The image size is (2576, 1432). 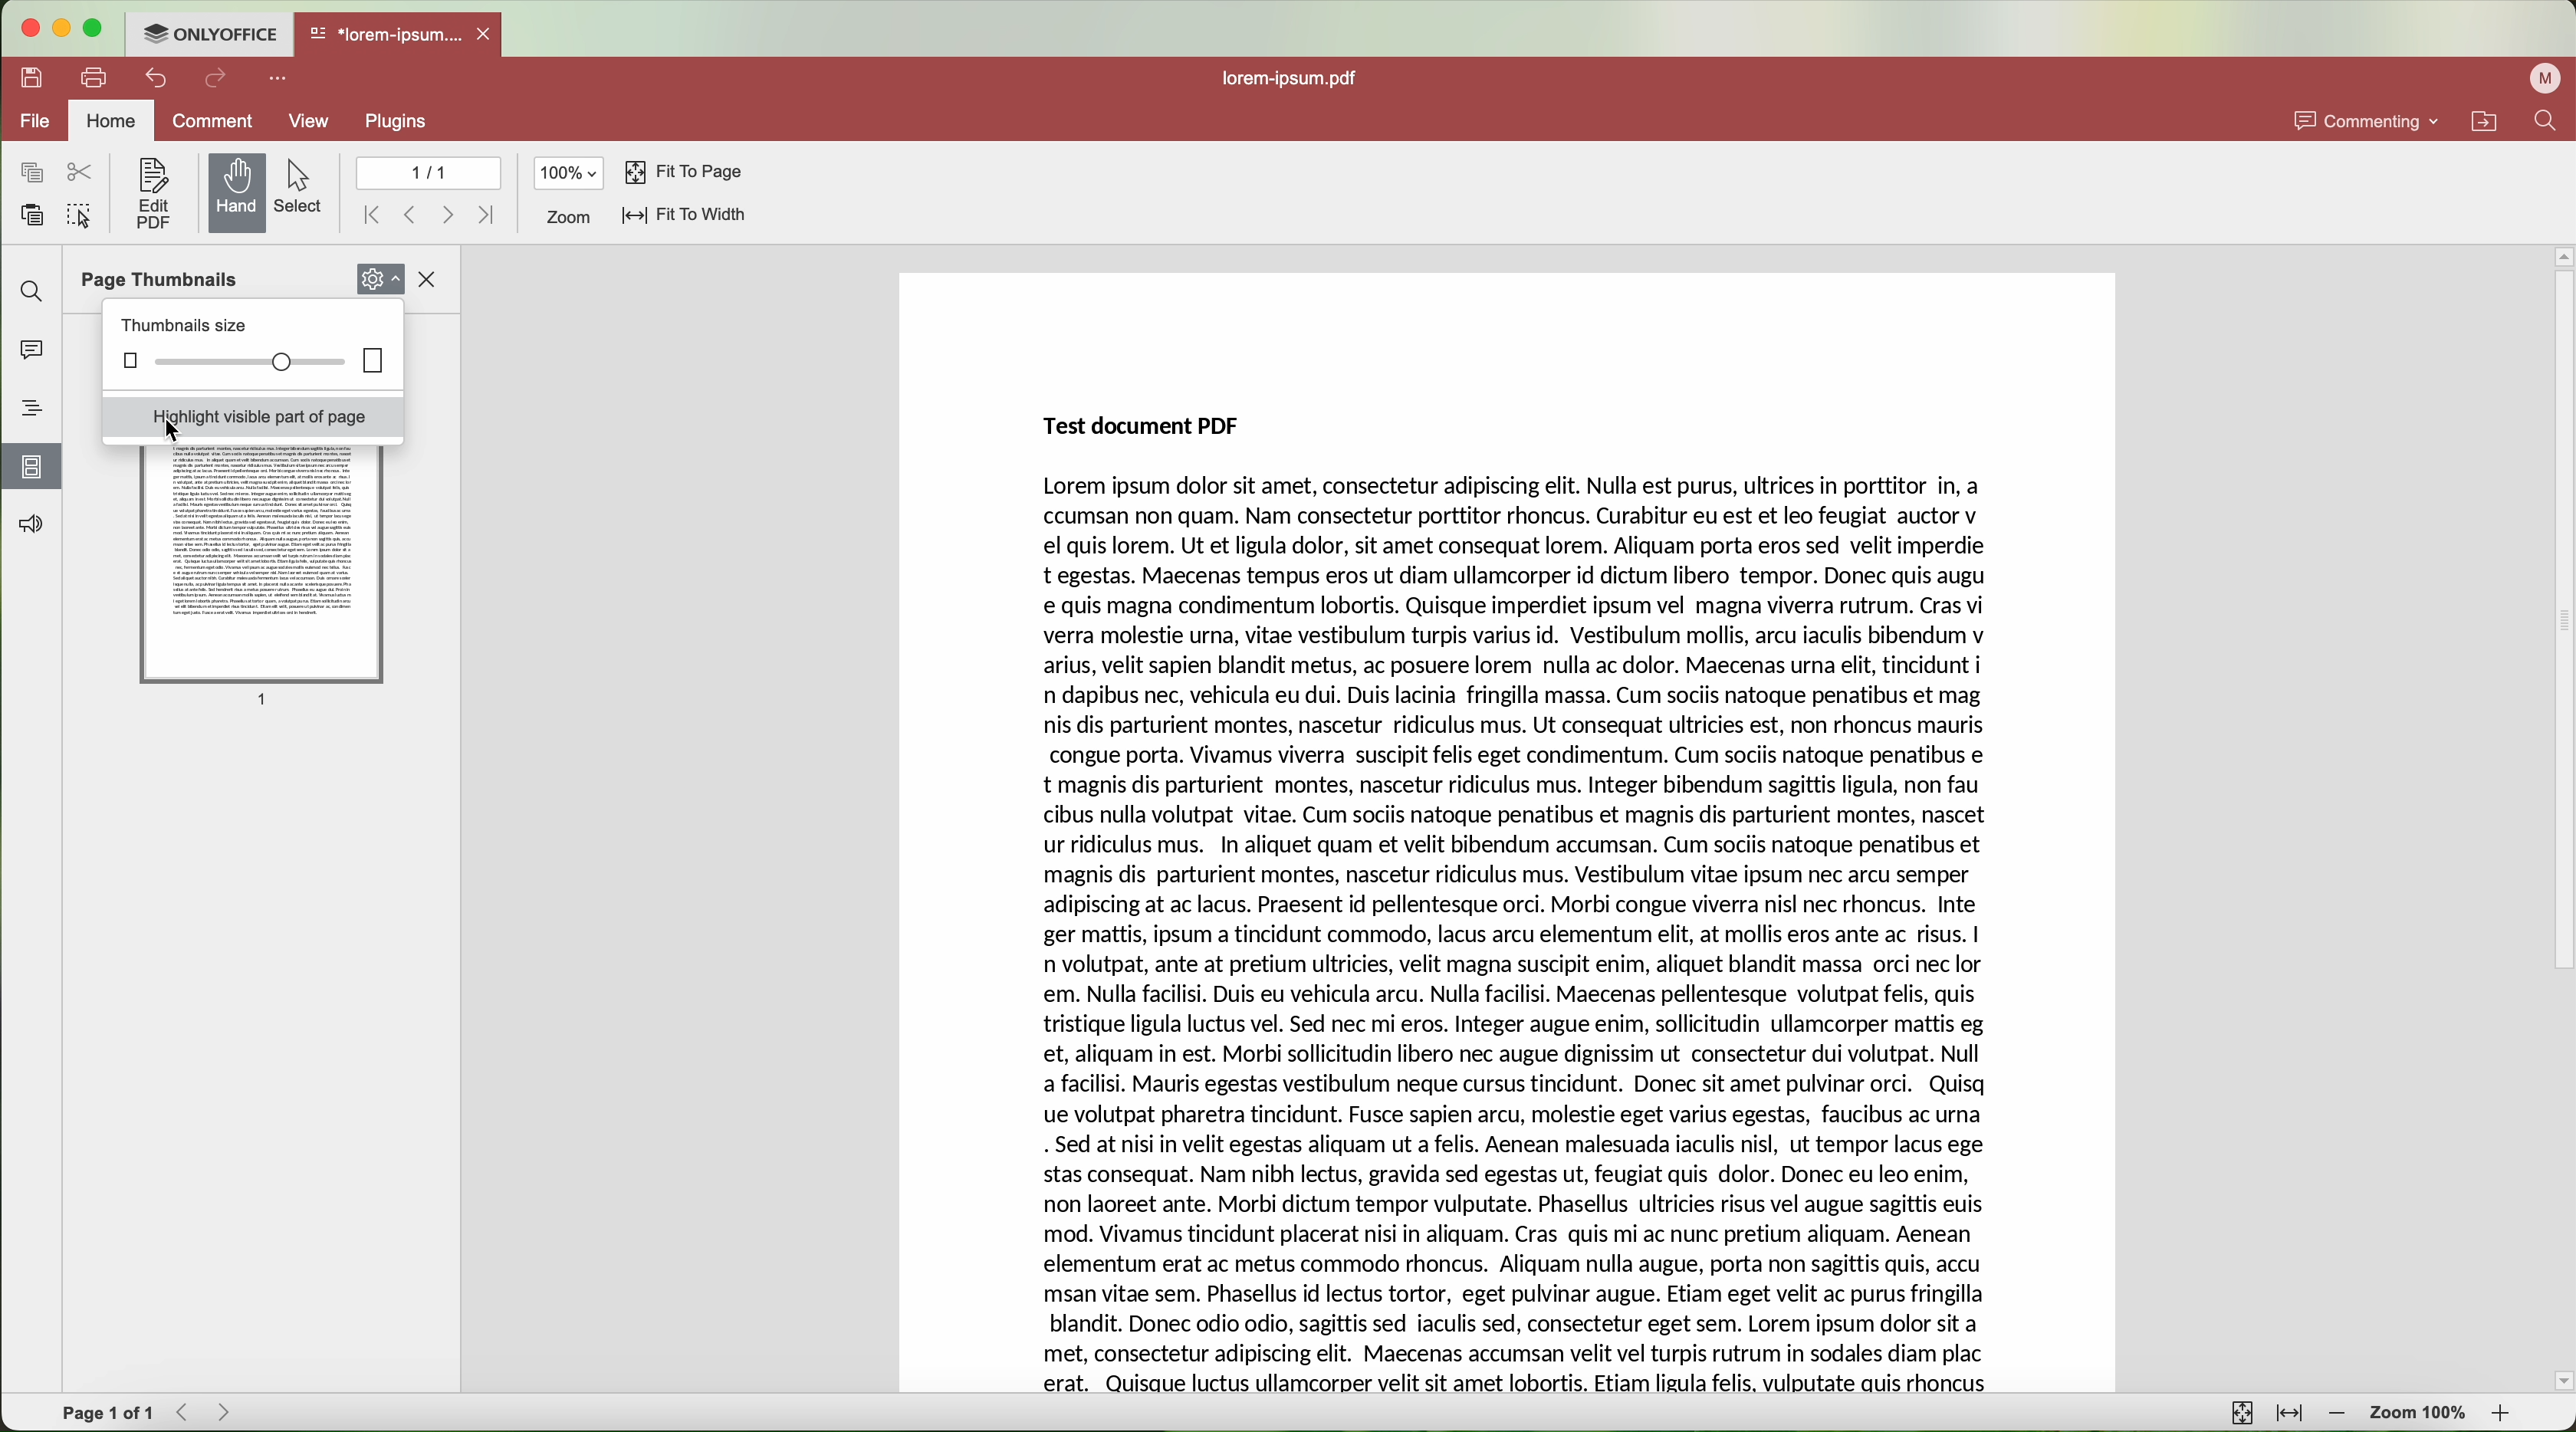 I want to click on Settings, so click(x=381, y=275).